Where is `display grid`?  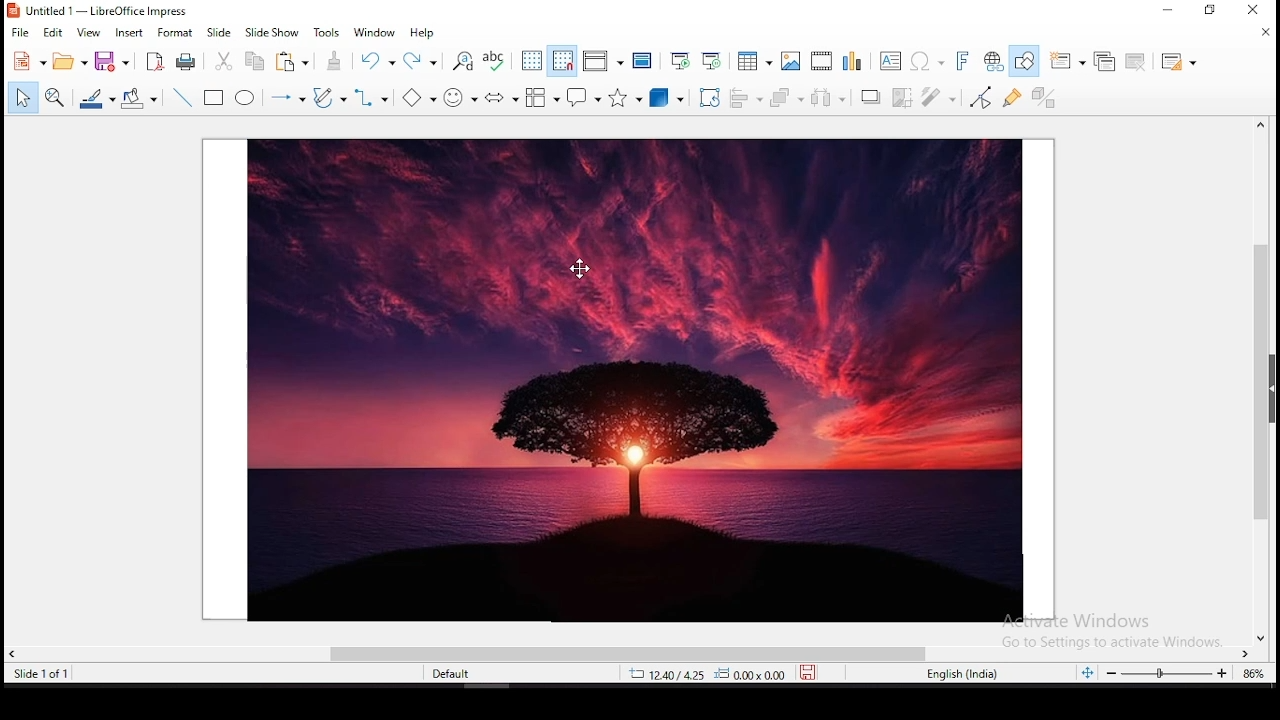 display grid is located at coordinates (531, 61).